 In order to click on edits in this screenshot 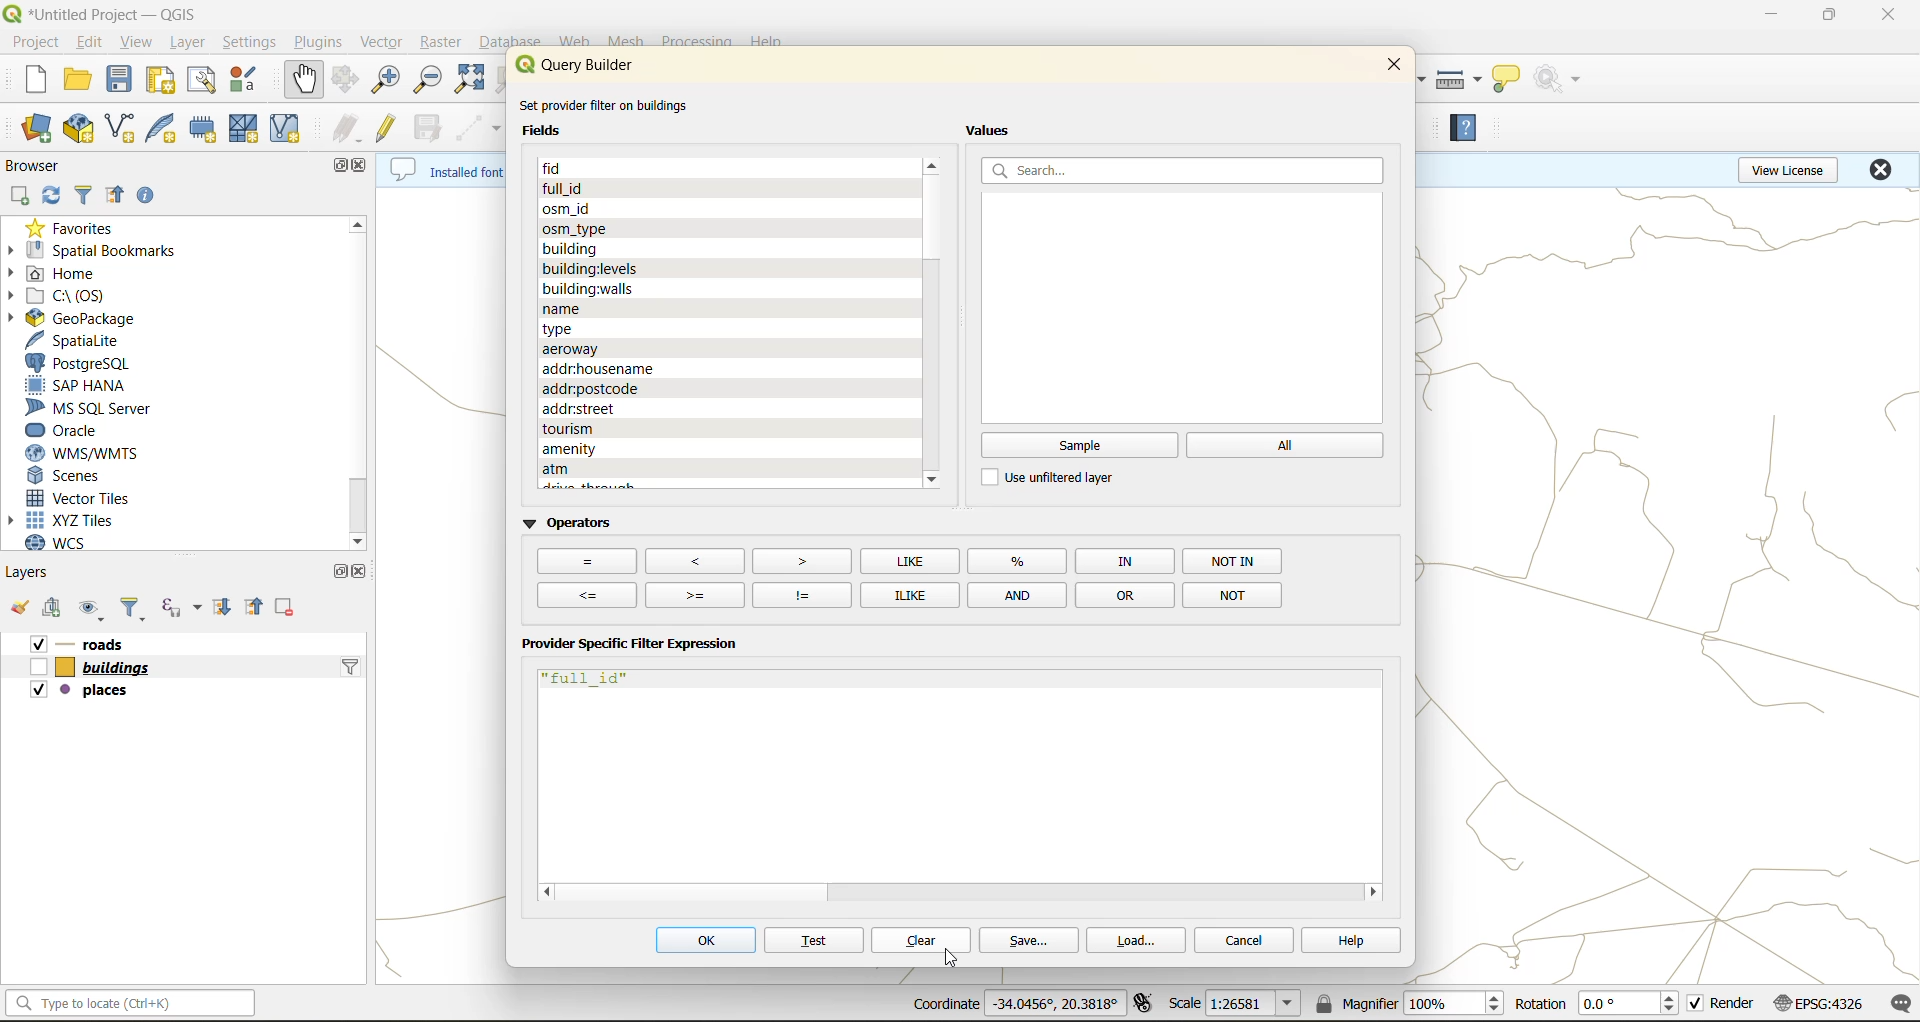, I will do `click(348, 129)`.